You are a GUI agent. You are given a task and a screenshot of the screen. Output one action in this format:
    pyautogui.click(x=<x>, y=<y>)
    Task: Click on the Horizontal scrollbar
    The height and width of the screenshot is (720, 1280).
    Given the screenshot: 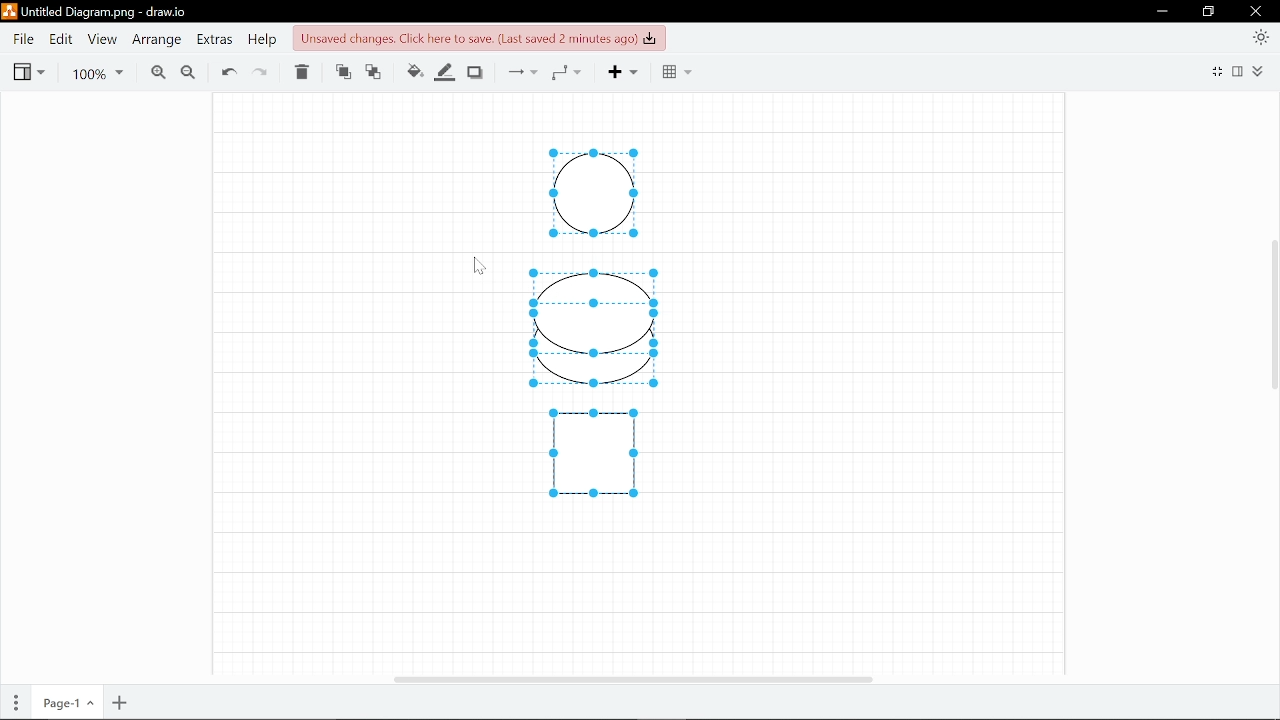 What is the action you would take?
    pyautogui.click(x=634, y=679)
    